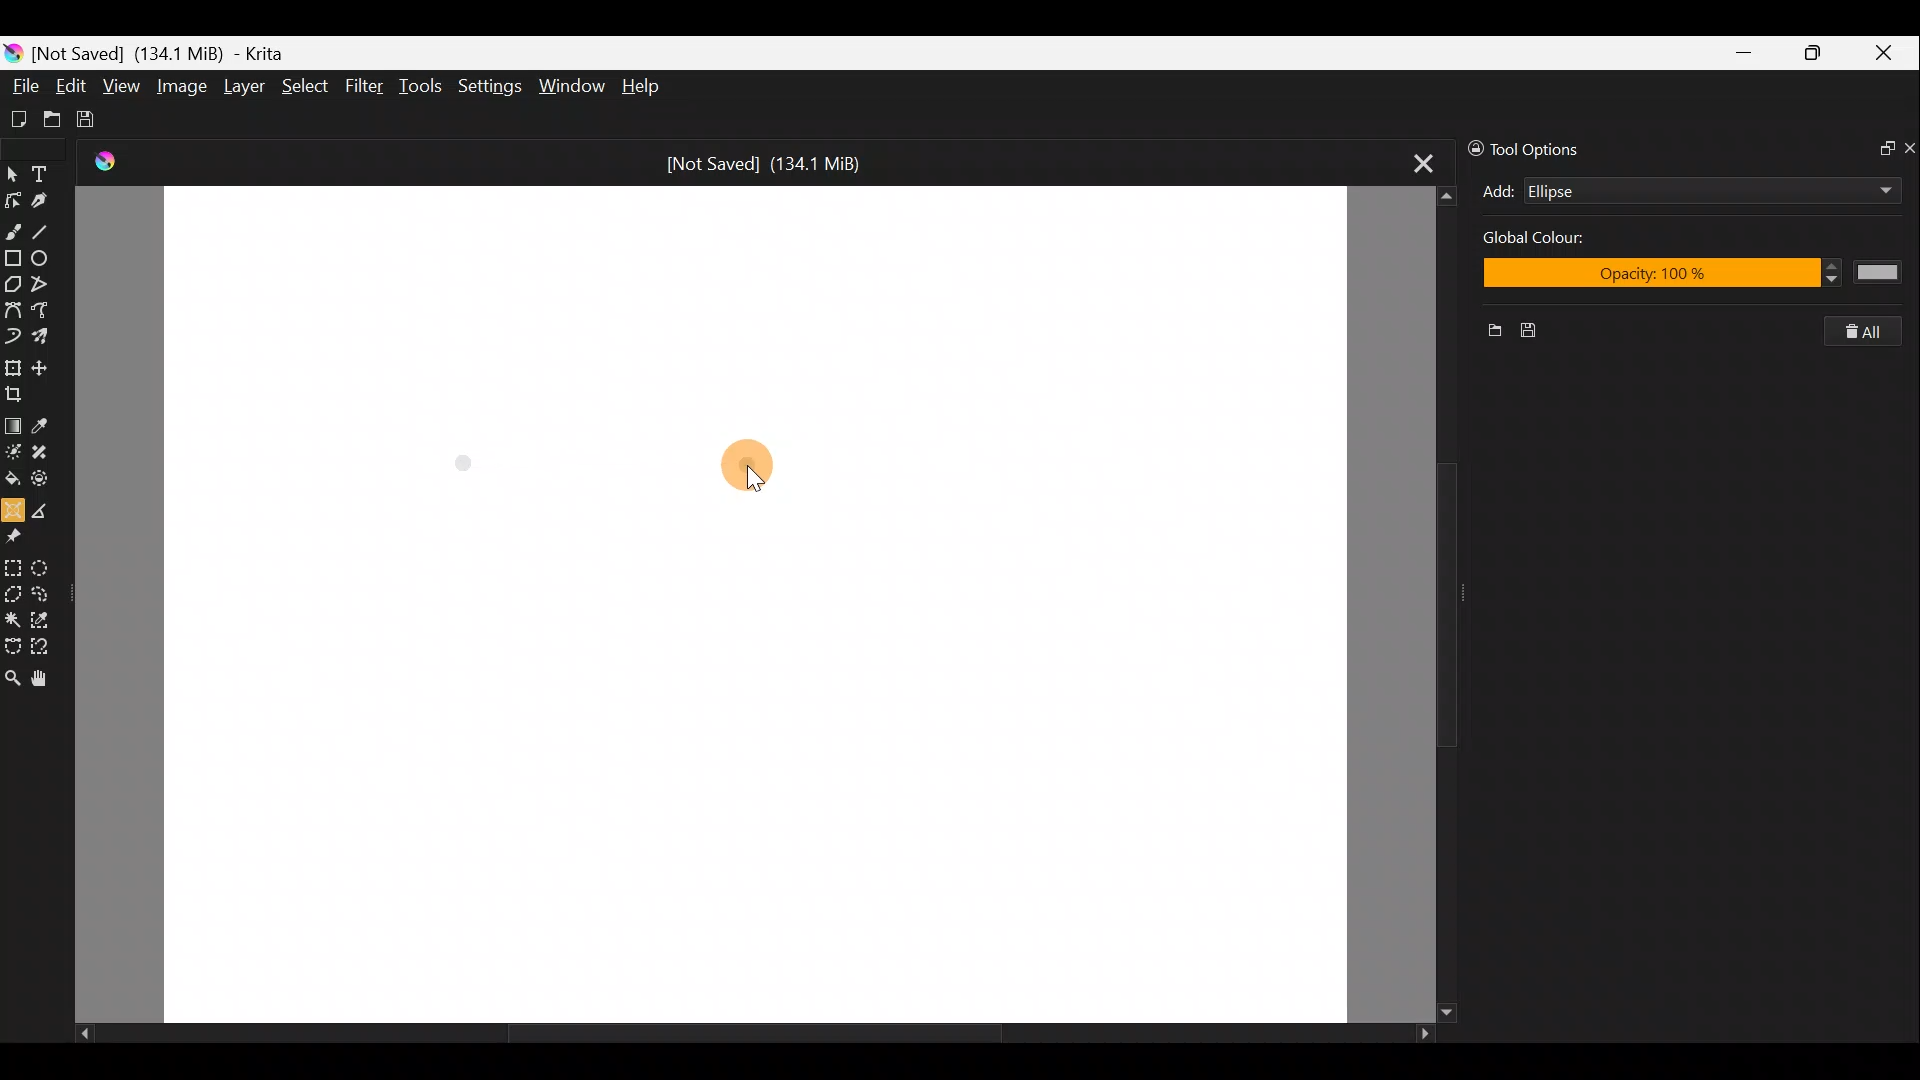  I want to click on Save, so click(98, 120).